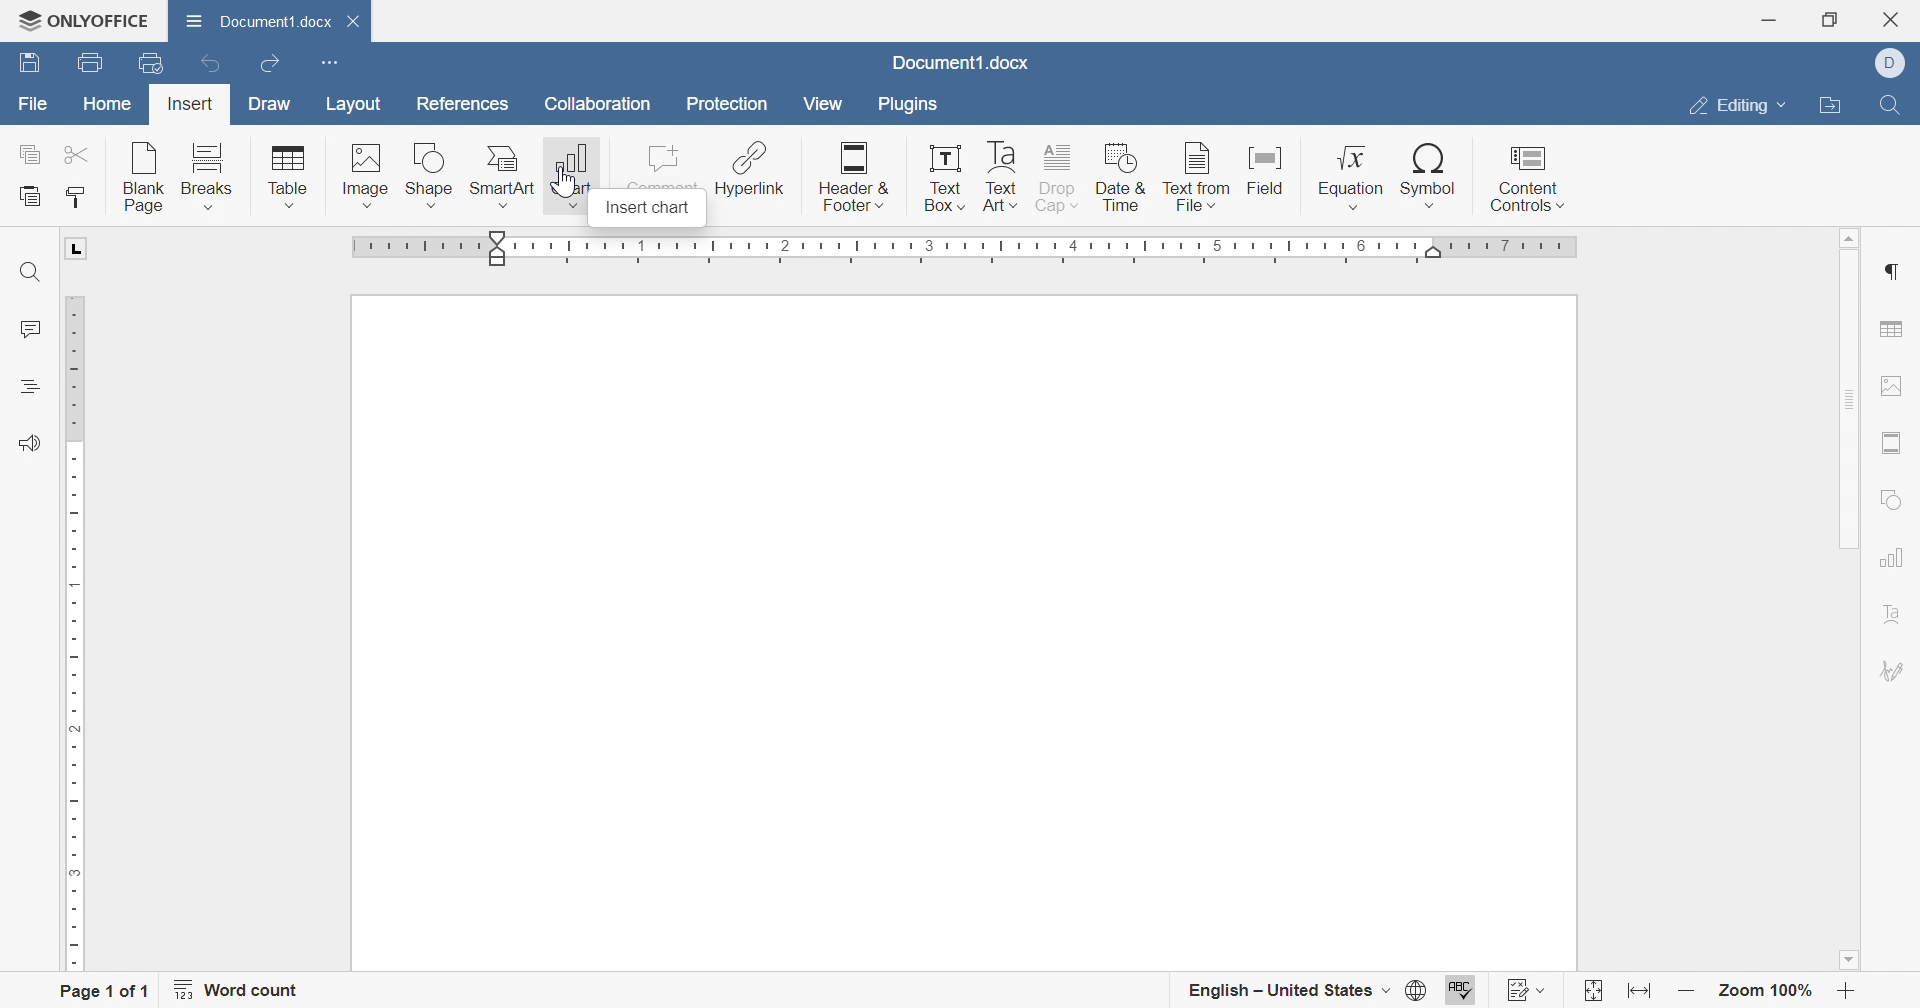 The width and height of the screenshot is (1920, 1008). What do you see at coordinates (730, 105) in the screenshot?
I see `Protection` at bounding box center [730, 105].